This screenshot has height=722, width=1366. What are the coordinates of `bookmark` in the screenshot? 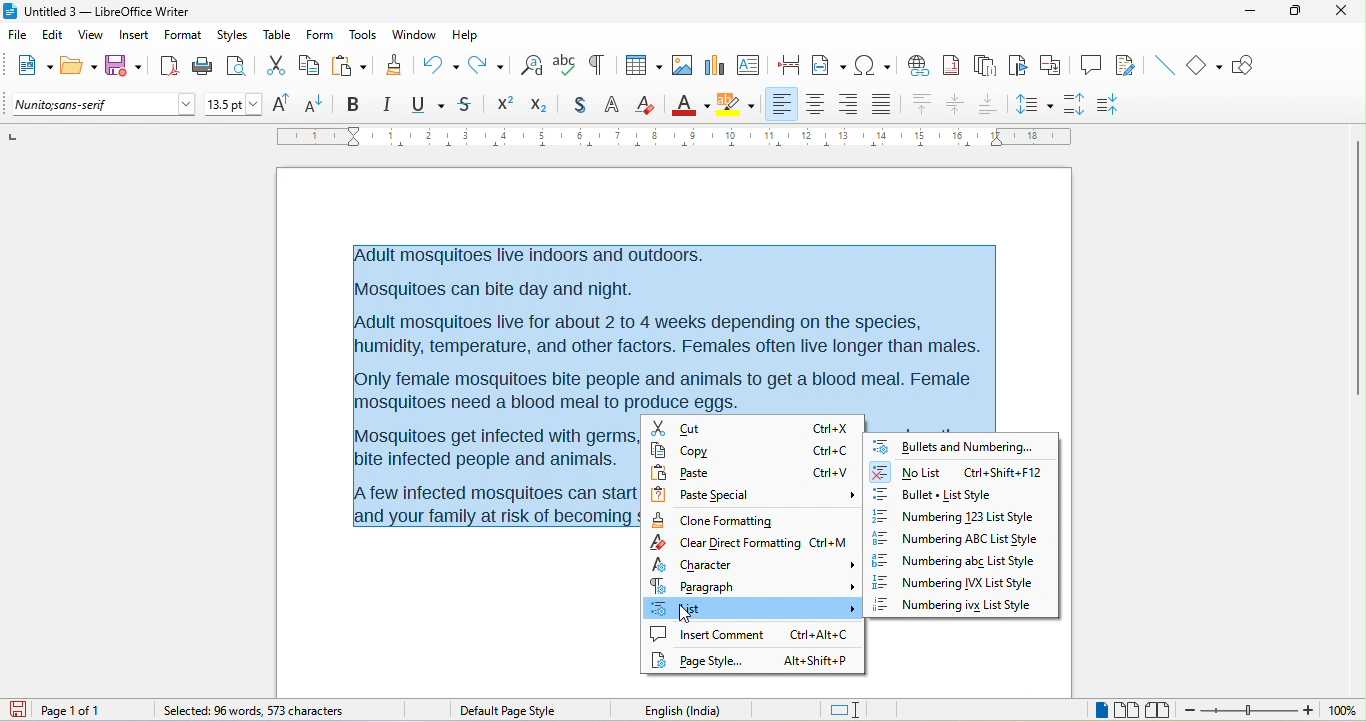 It's located at (1019, 66).